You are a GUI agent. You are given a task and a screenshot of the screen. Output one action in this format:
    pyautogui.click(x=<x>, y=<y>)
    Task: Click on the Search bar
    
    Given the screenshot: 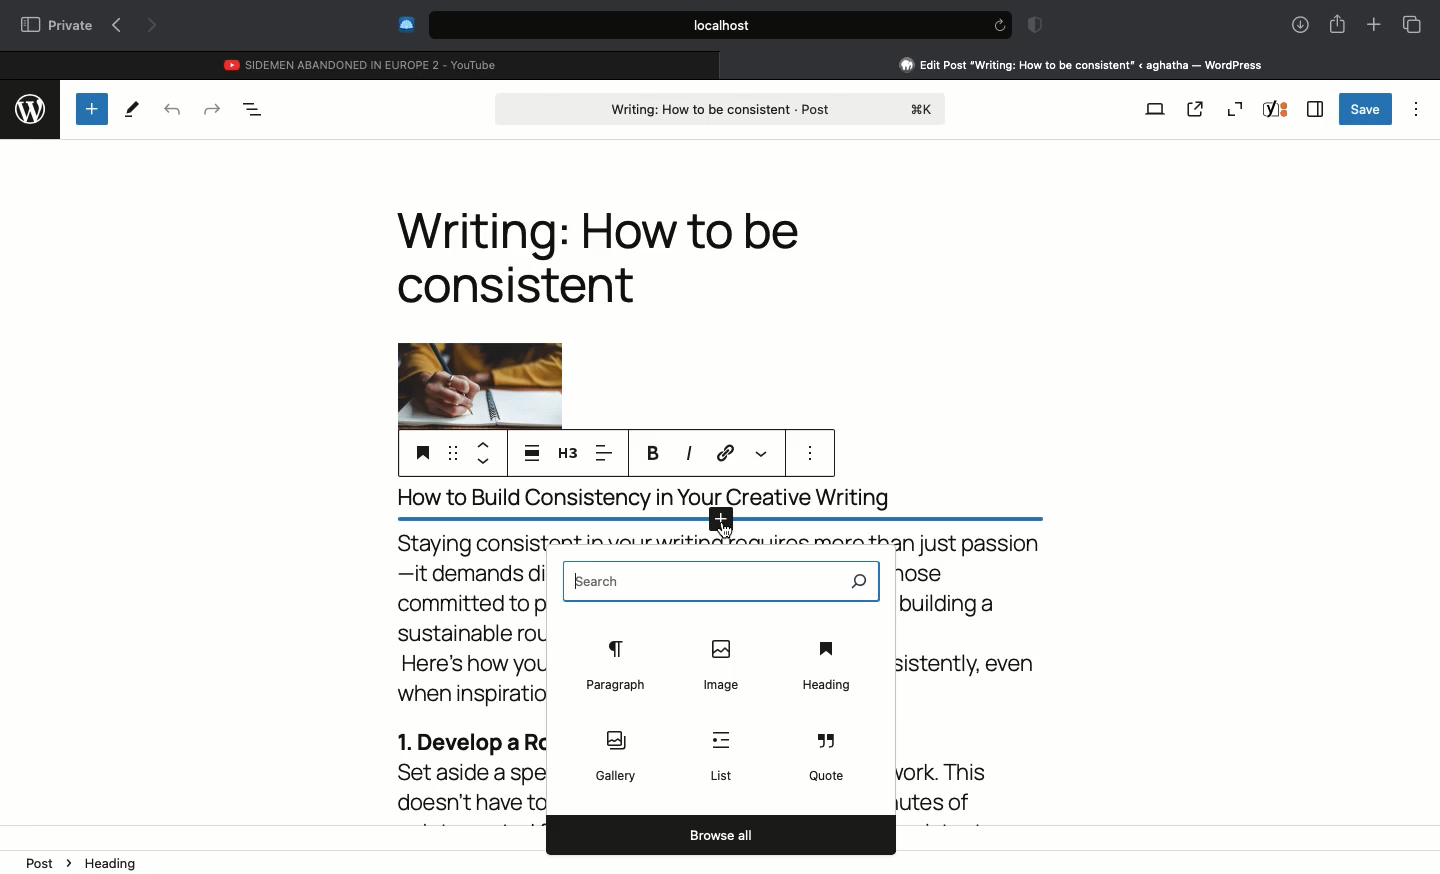 What is the action you would take?
    pyautogui.click(x=701, y=25)
    